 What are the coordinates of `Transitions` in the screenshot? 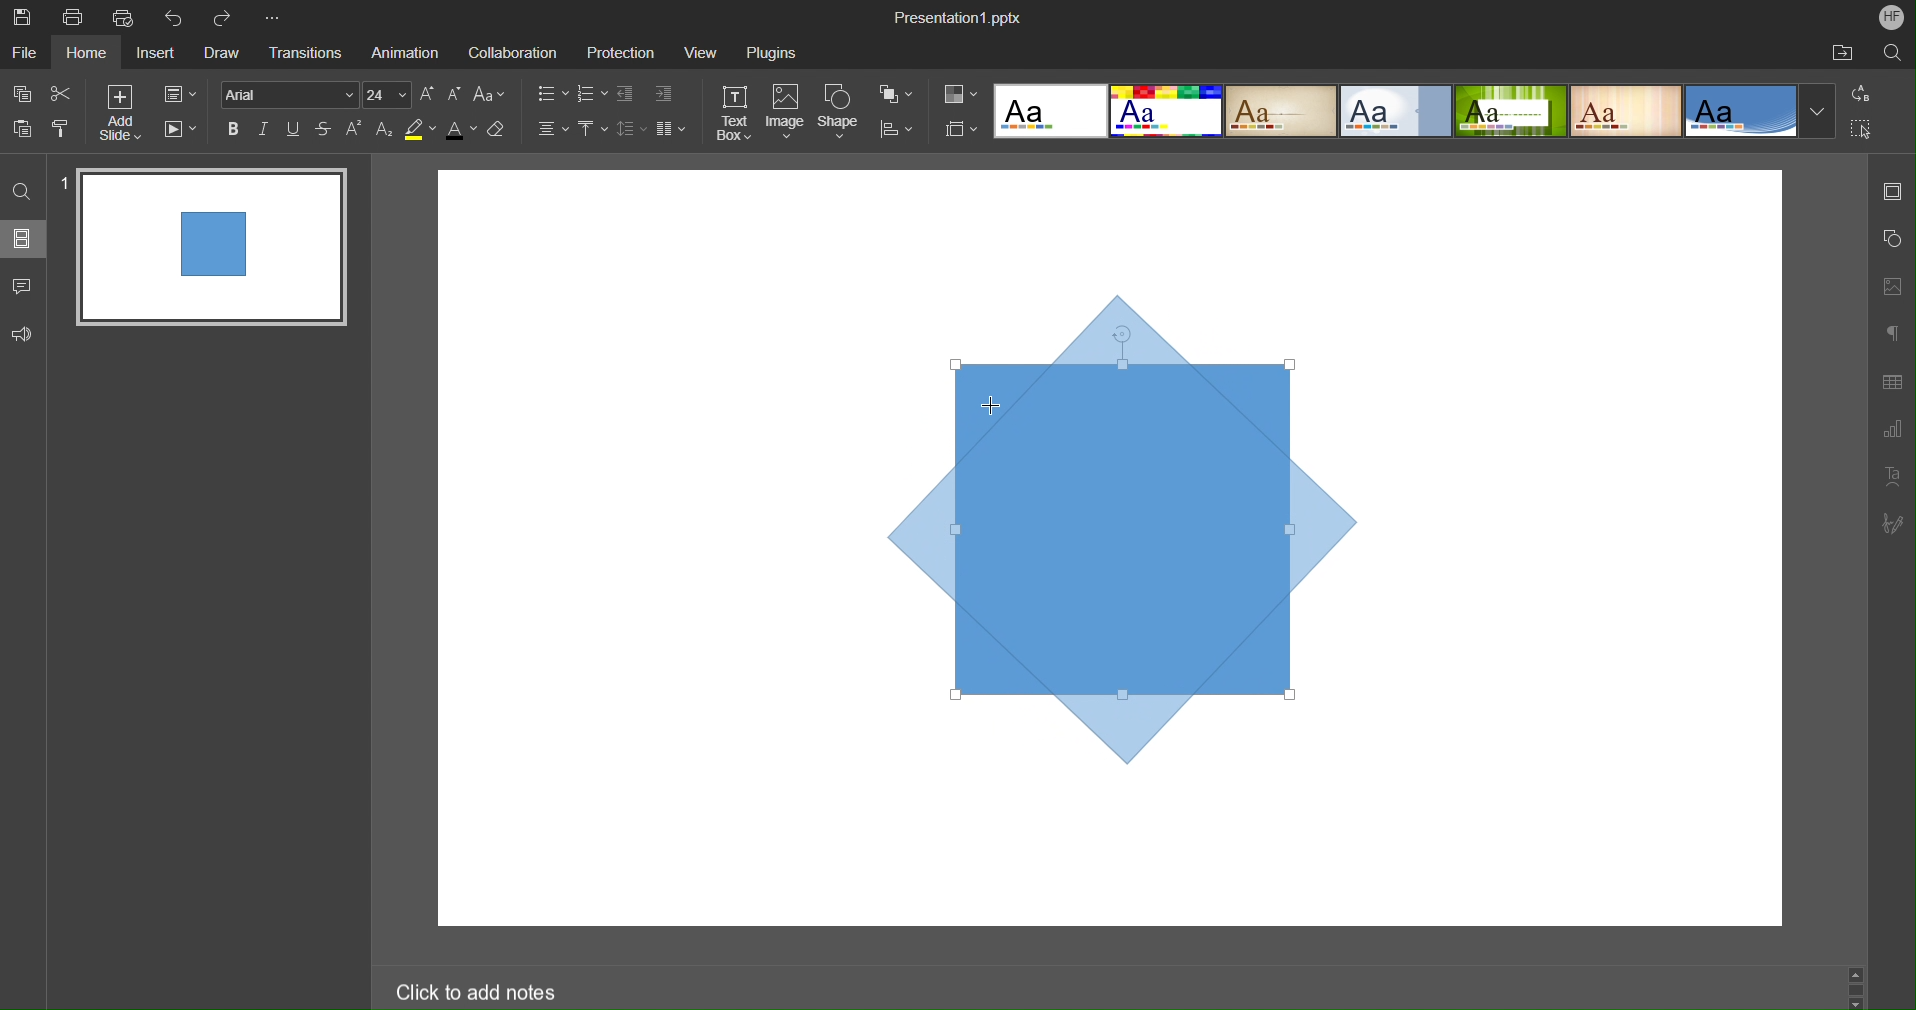 It's located at (302, 51).